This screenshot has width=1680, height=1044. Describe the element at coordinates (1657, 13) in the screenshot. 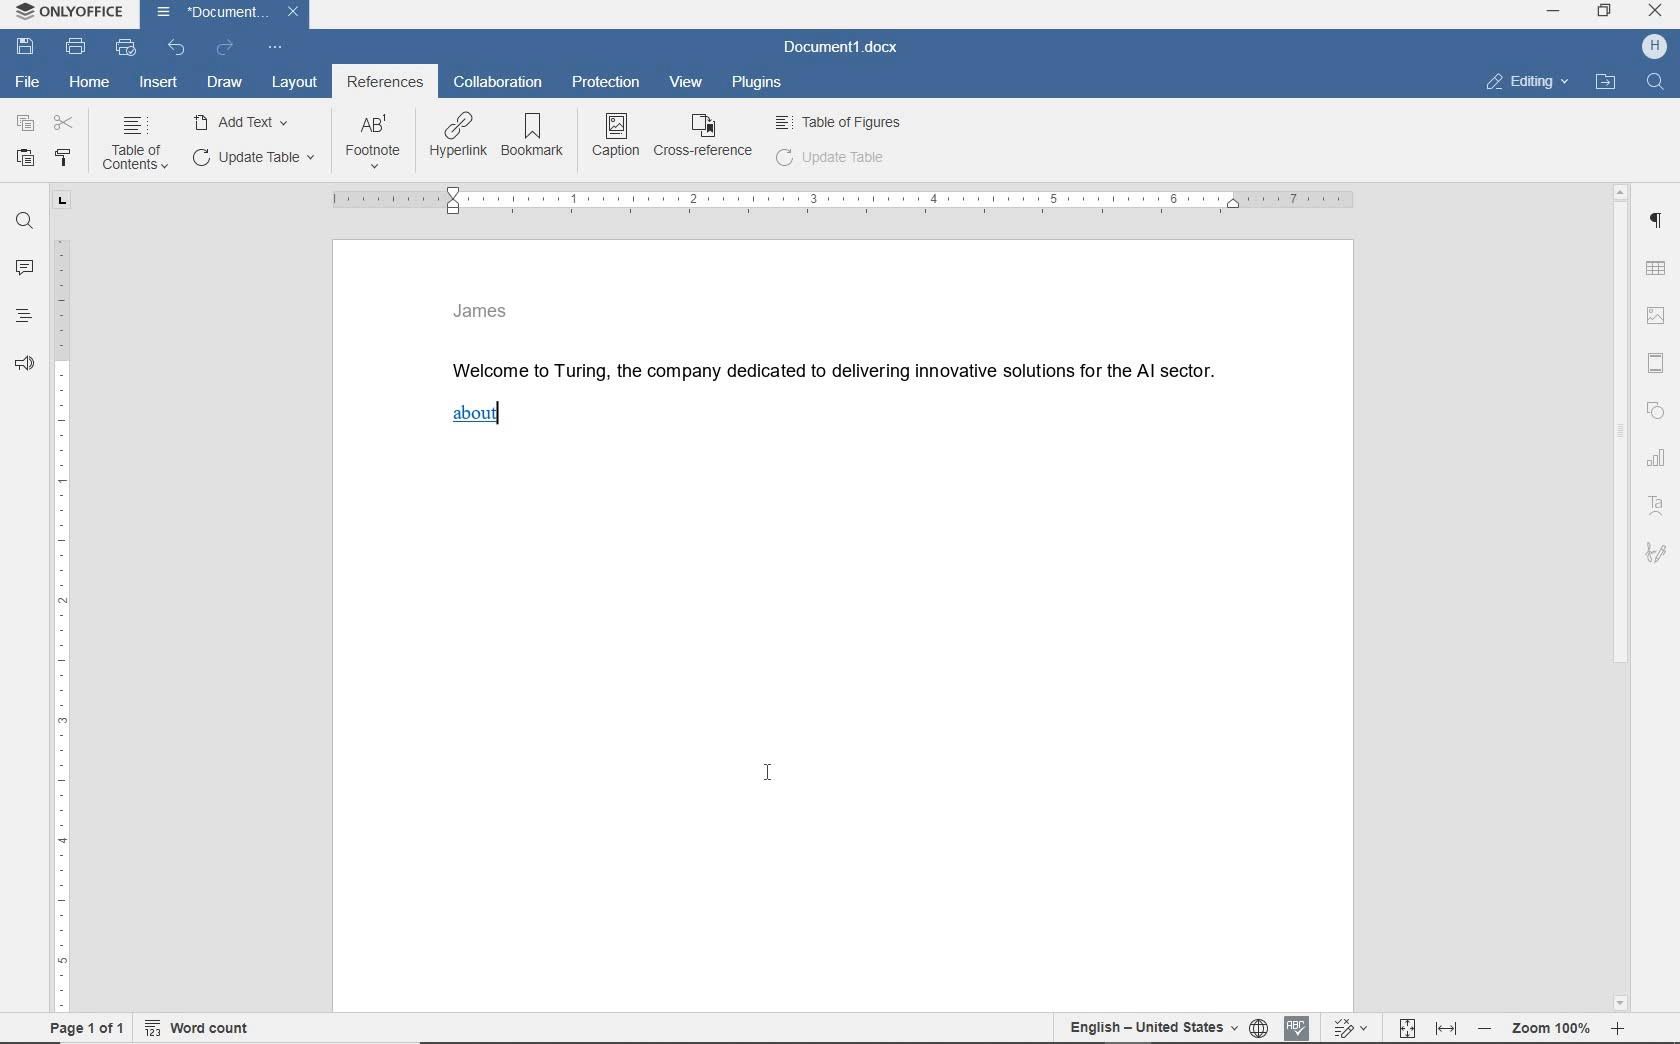

I see `Close` at that location.